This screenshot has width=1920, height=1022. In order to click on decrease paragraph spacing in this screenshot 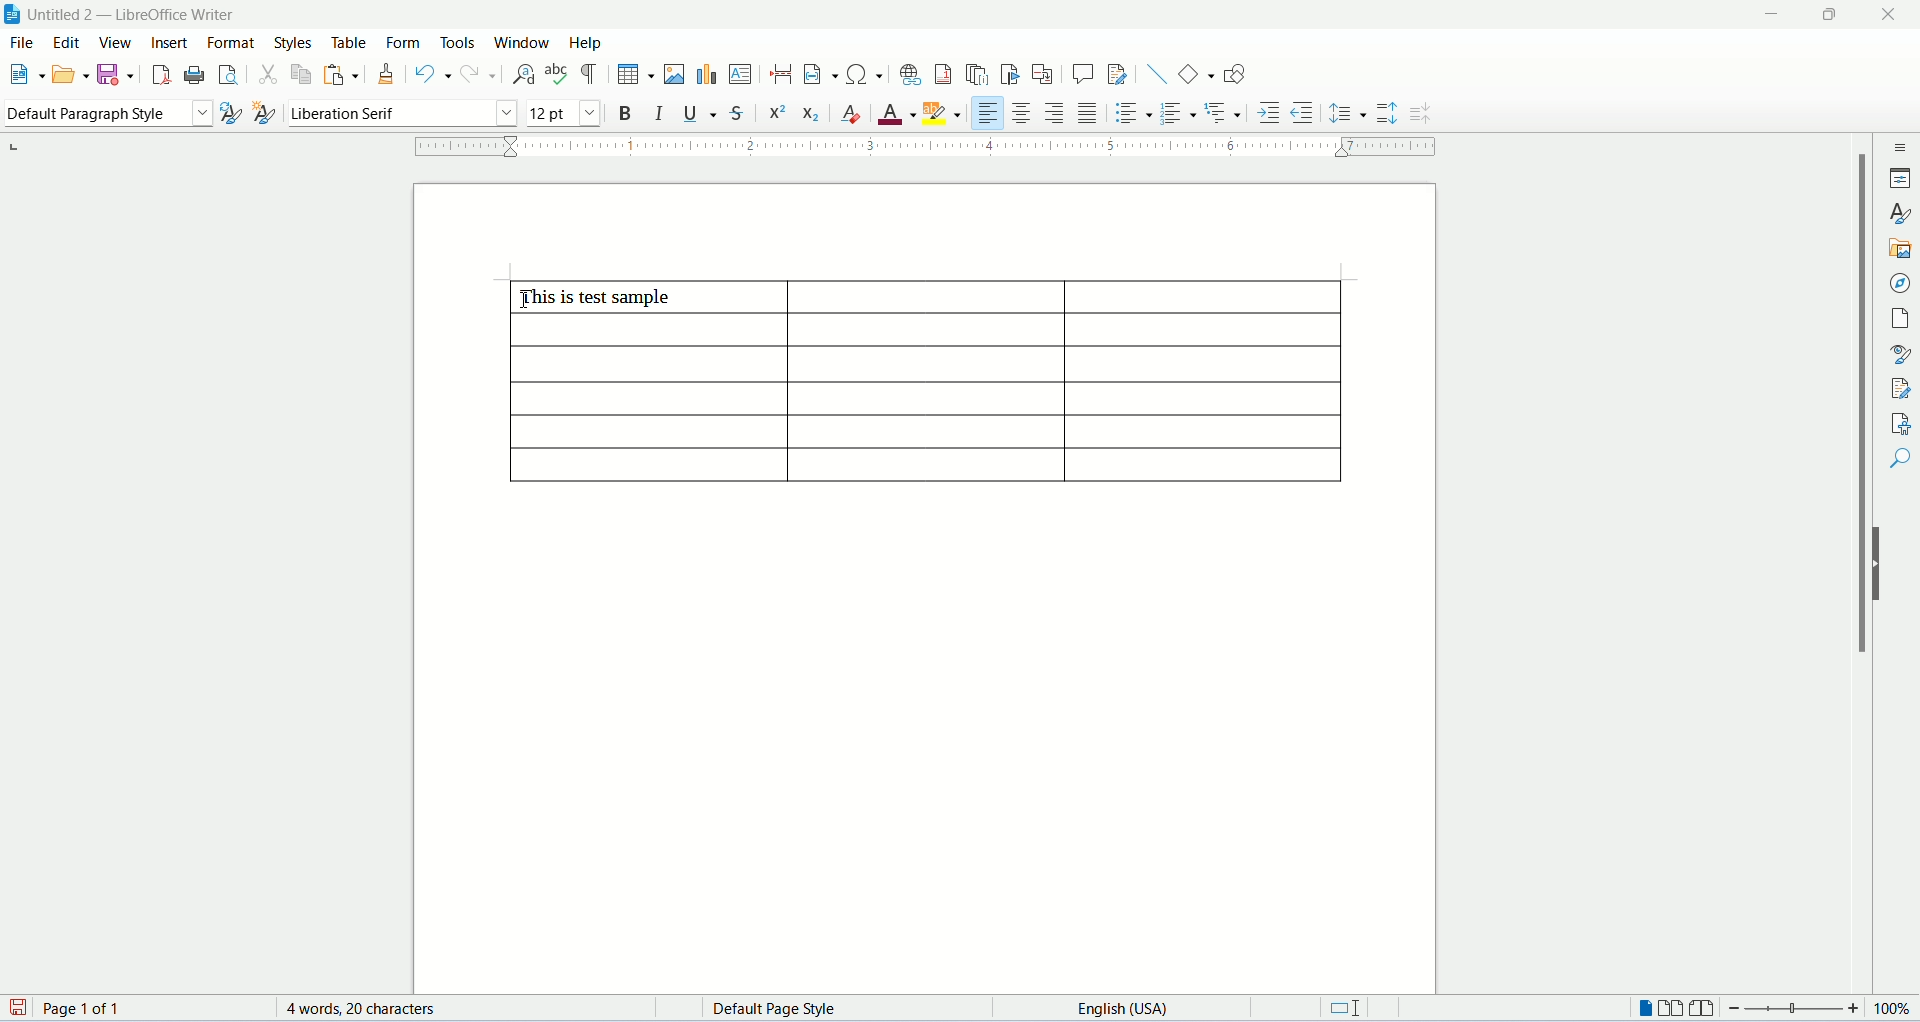, I will do `click(1420, 113)`.